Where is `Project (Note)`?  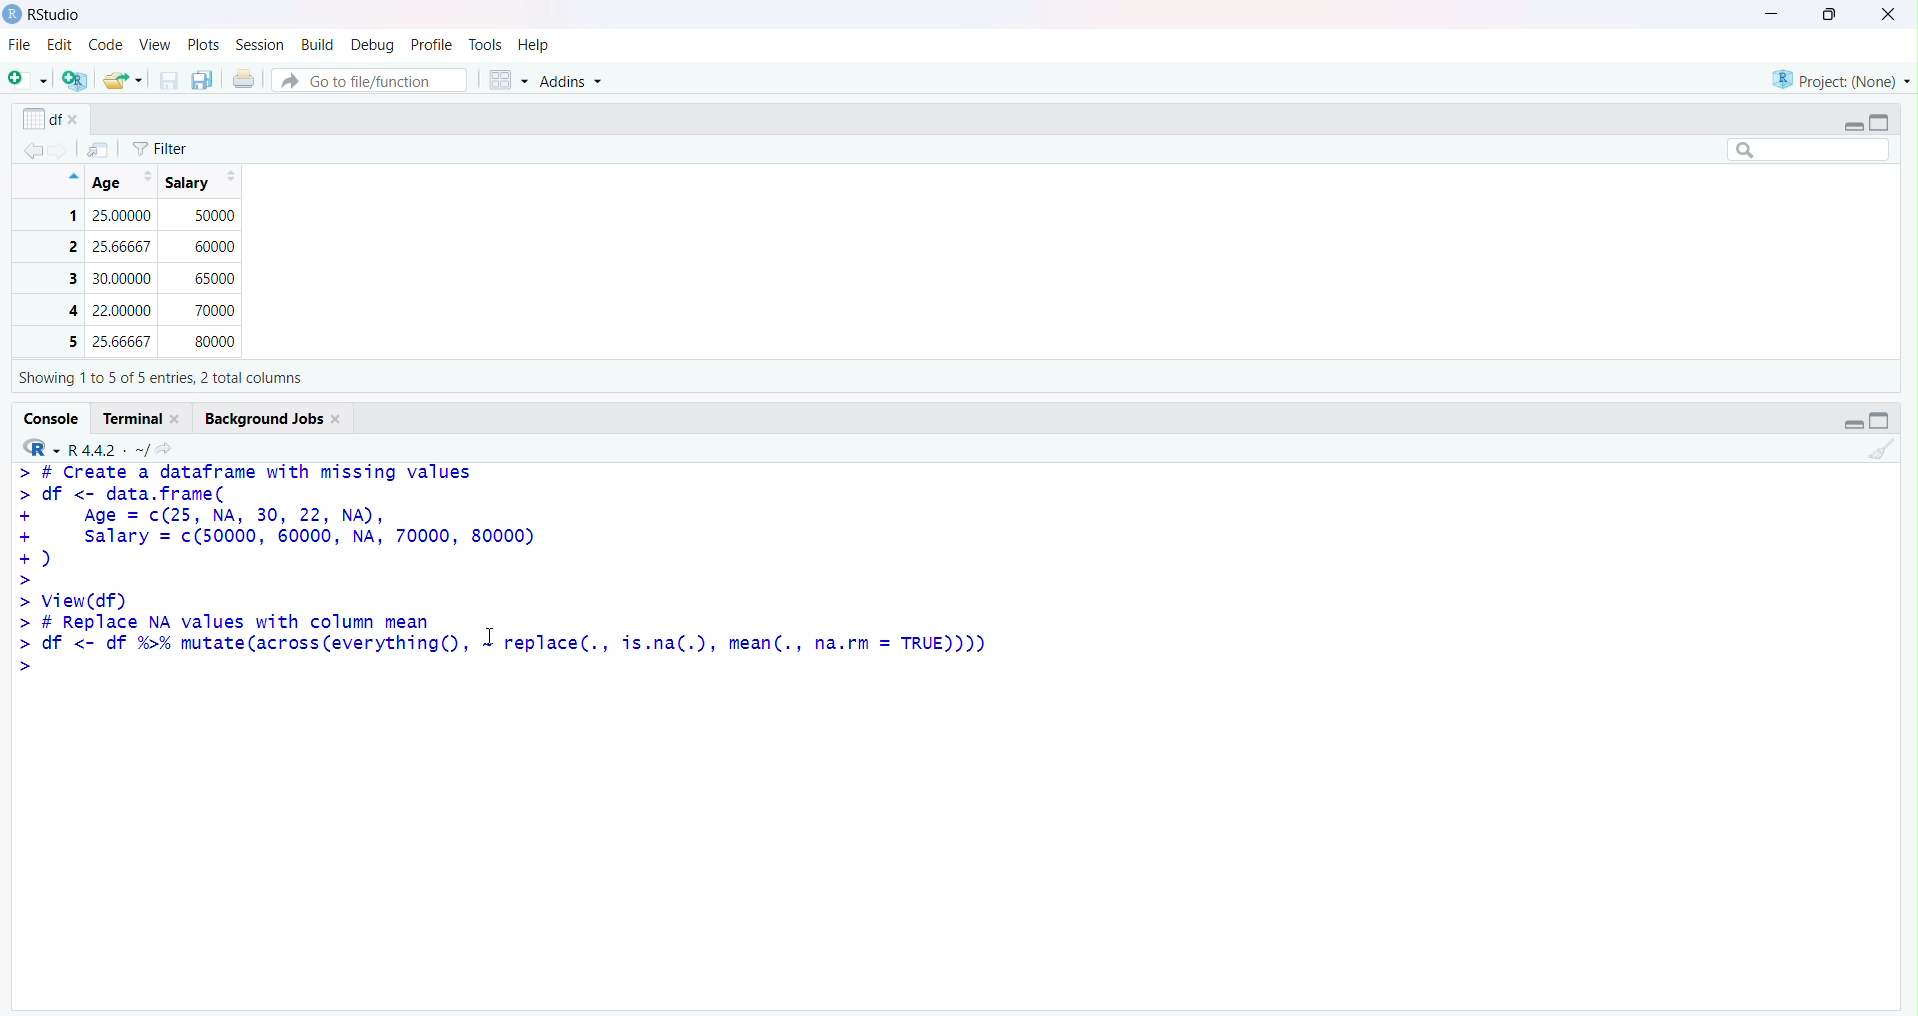 Project (Note) is located at coordinates (1840, 81).